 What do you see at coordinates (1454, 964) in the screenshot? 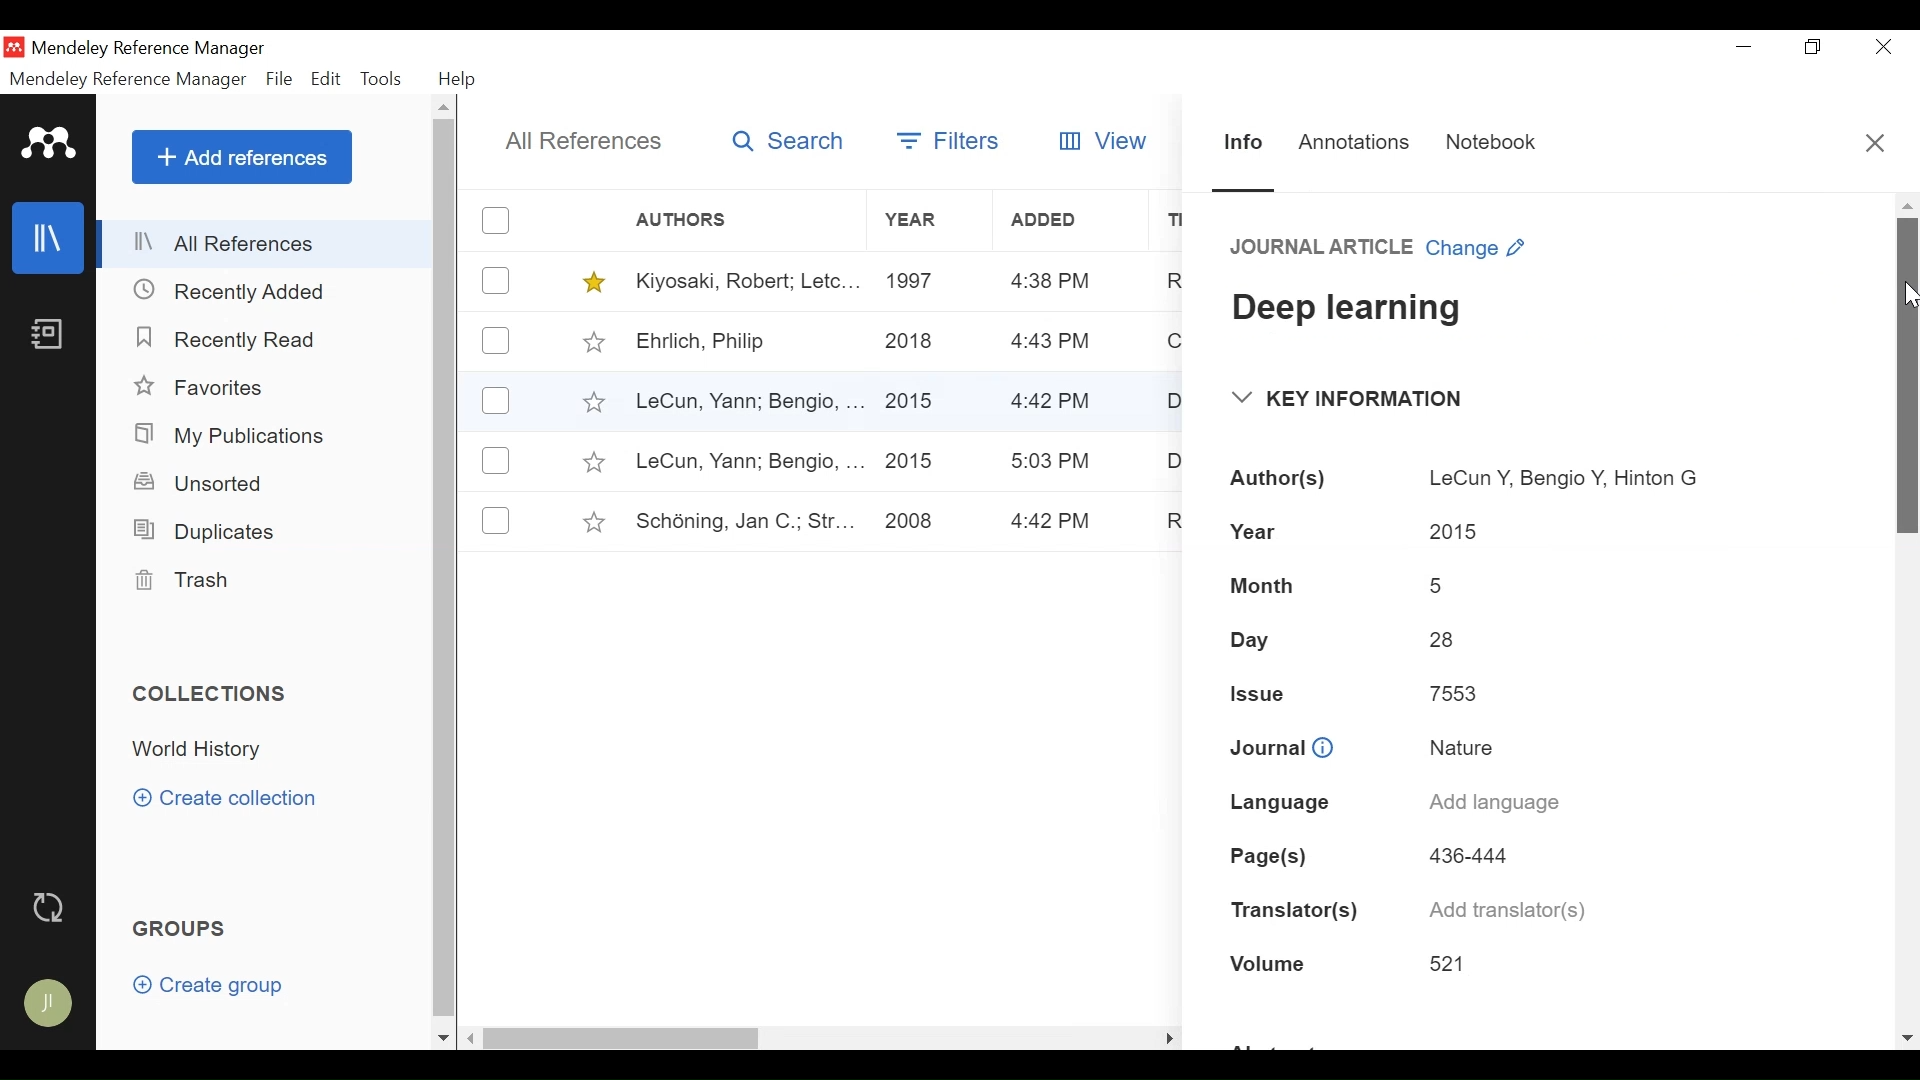
I see `521` at bounding box center [1454, 964].